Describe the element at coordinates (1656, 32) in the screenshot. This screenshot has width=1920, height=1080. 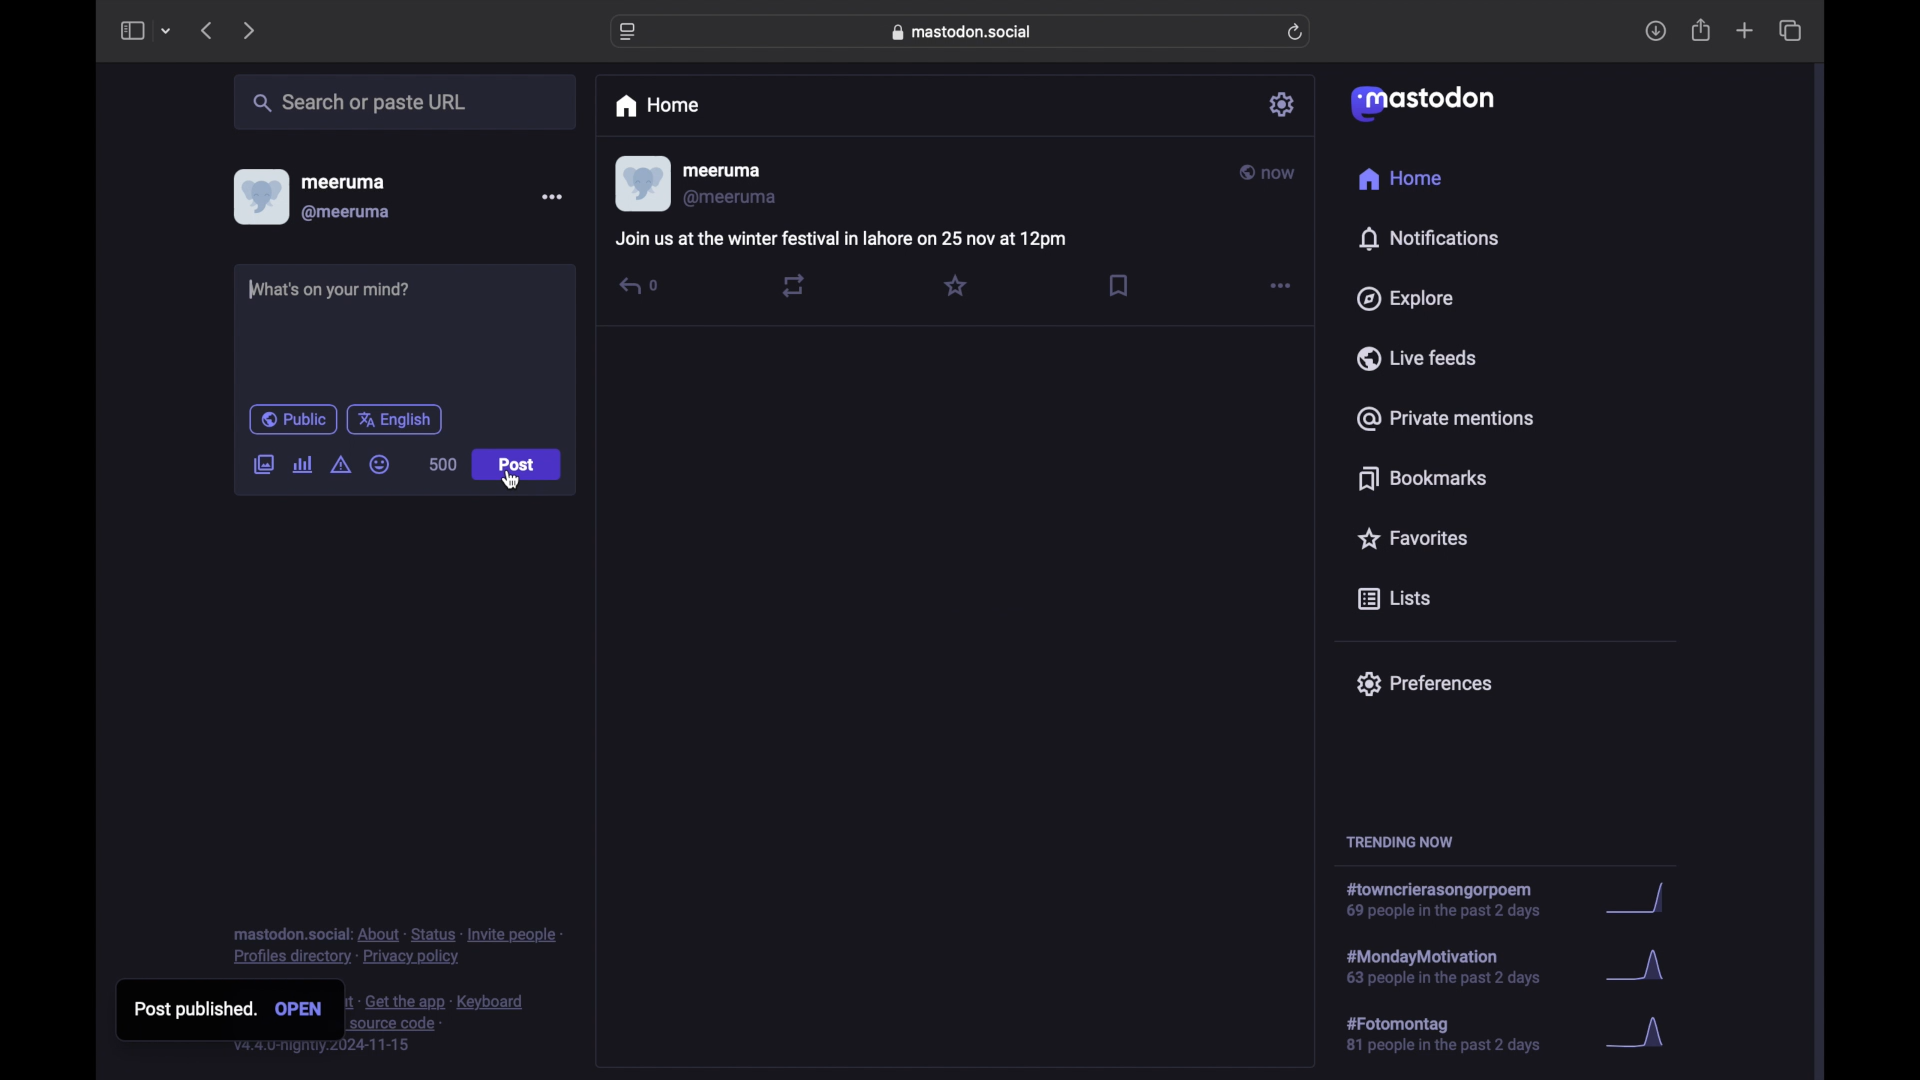
I see `download` at that location.